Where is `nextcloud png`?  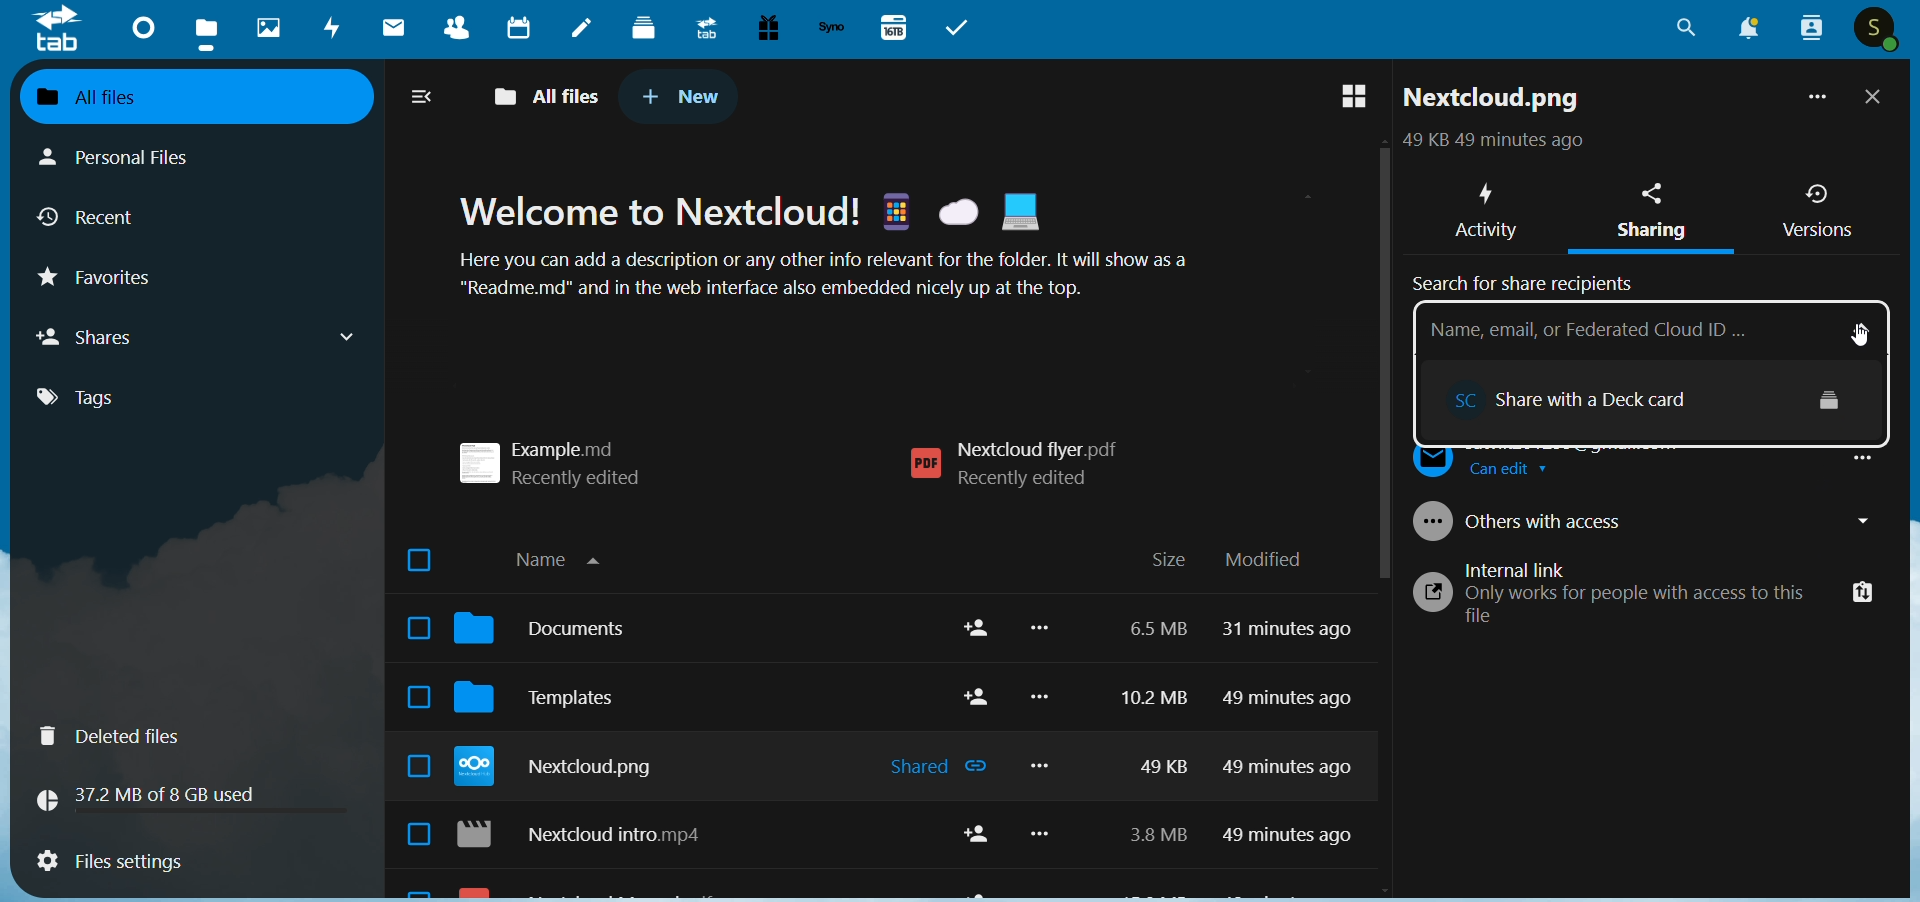 nextcloud png is located at coordinates (1493, 102).